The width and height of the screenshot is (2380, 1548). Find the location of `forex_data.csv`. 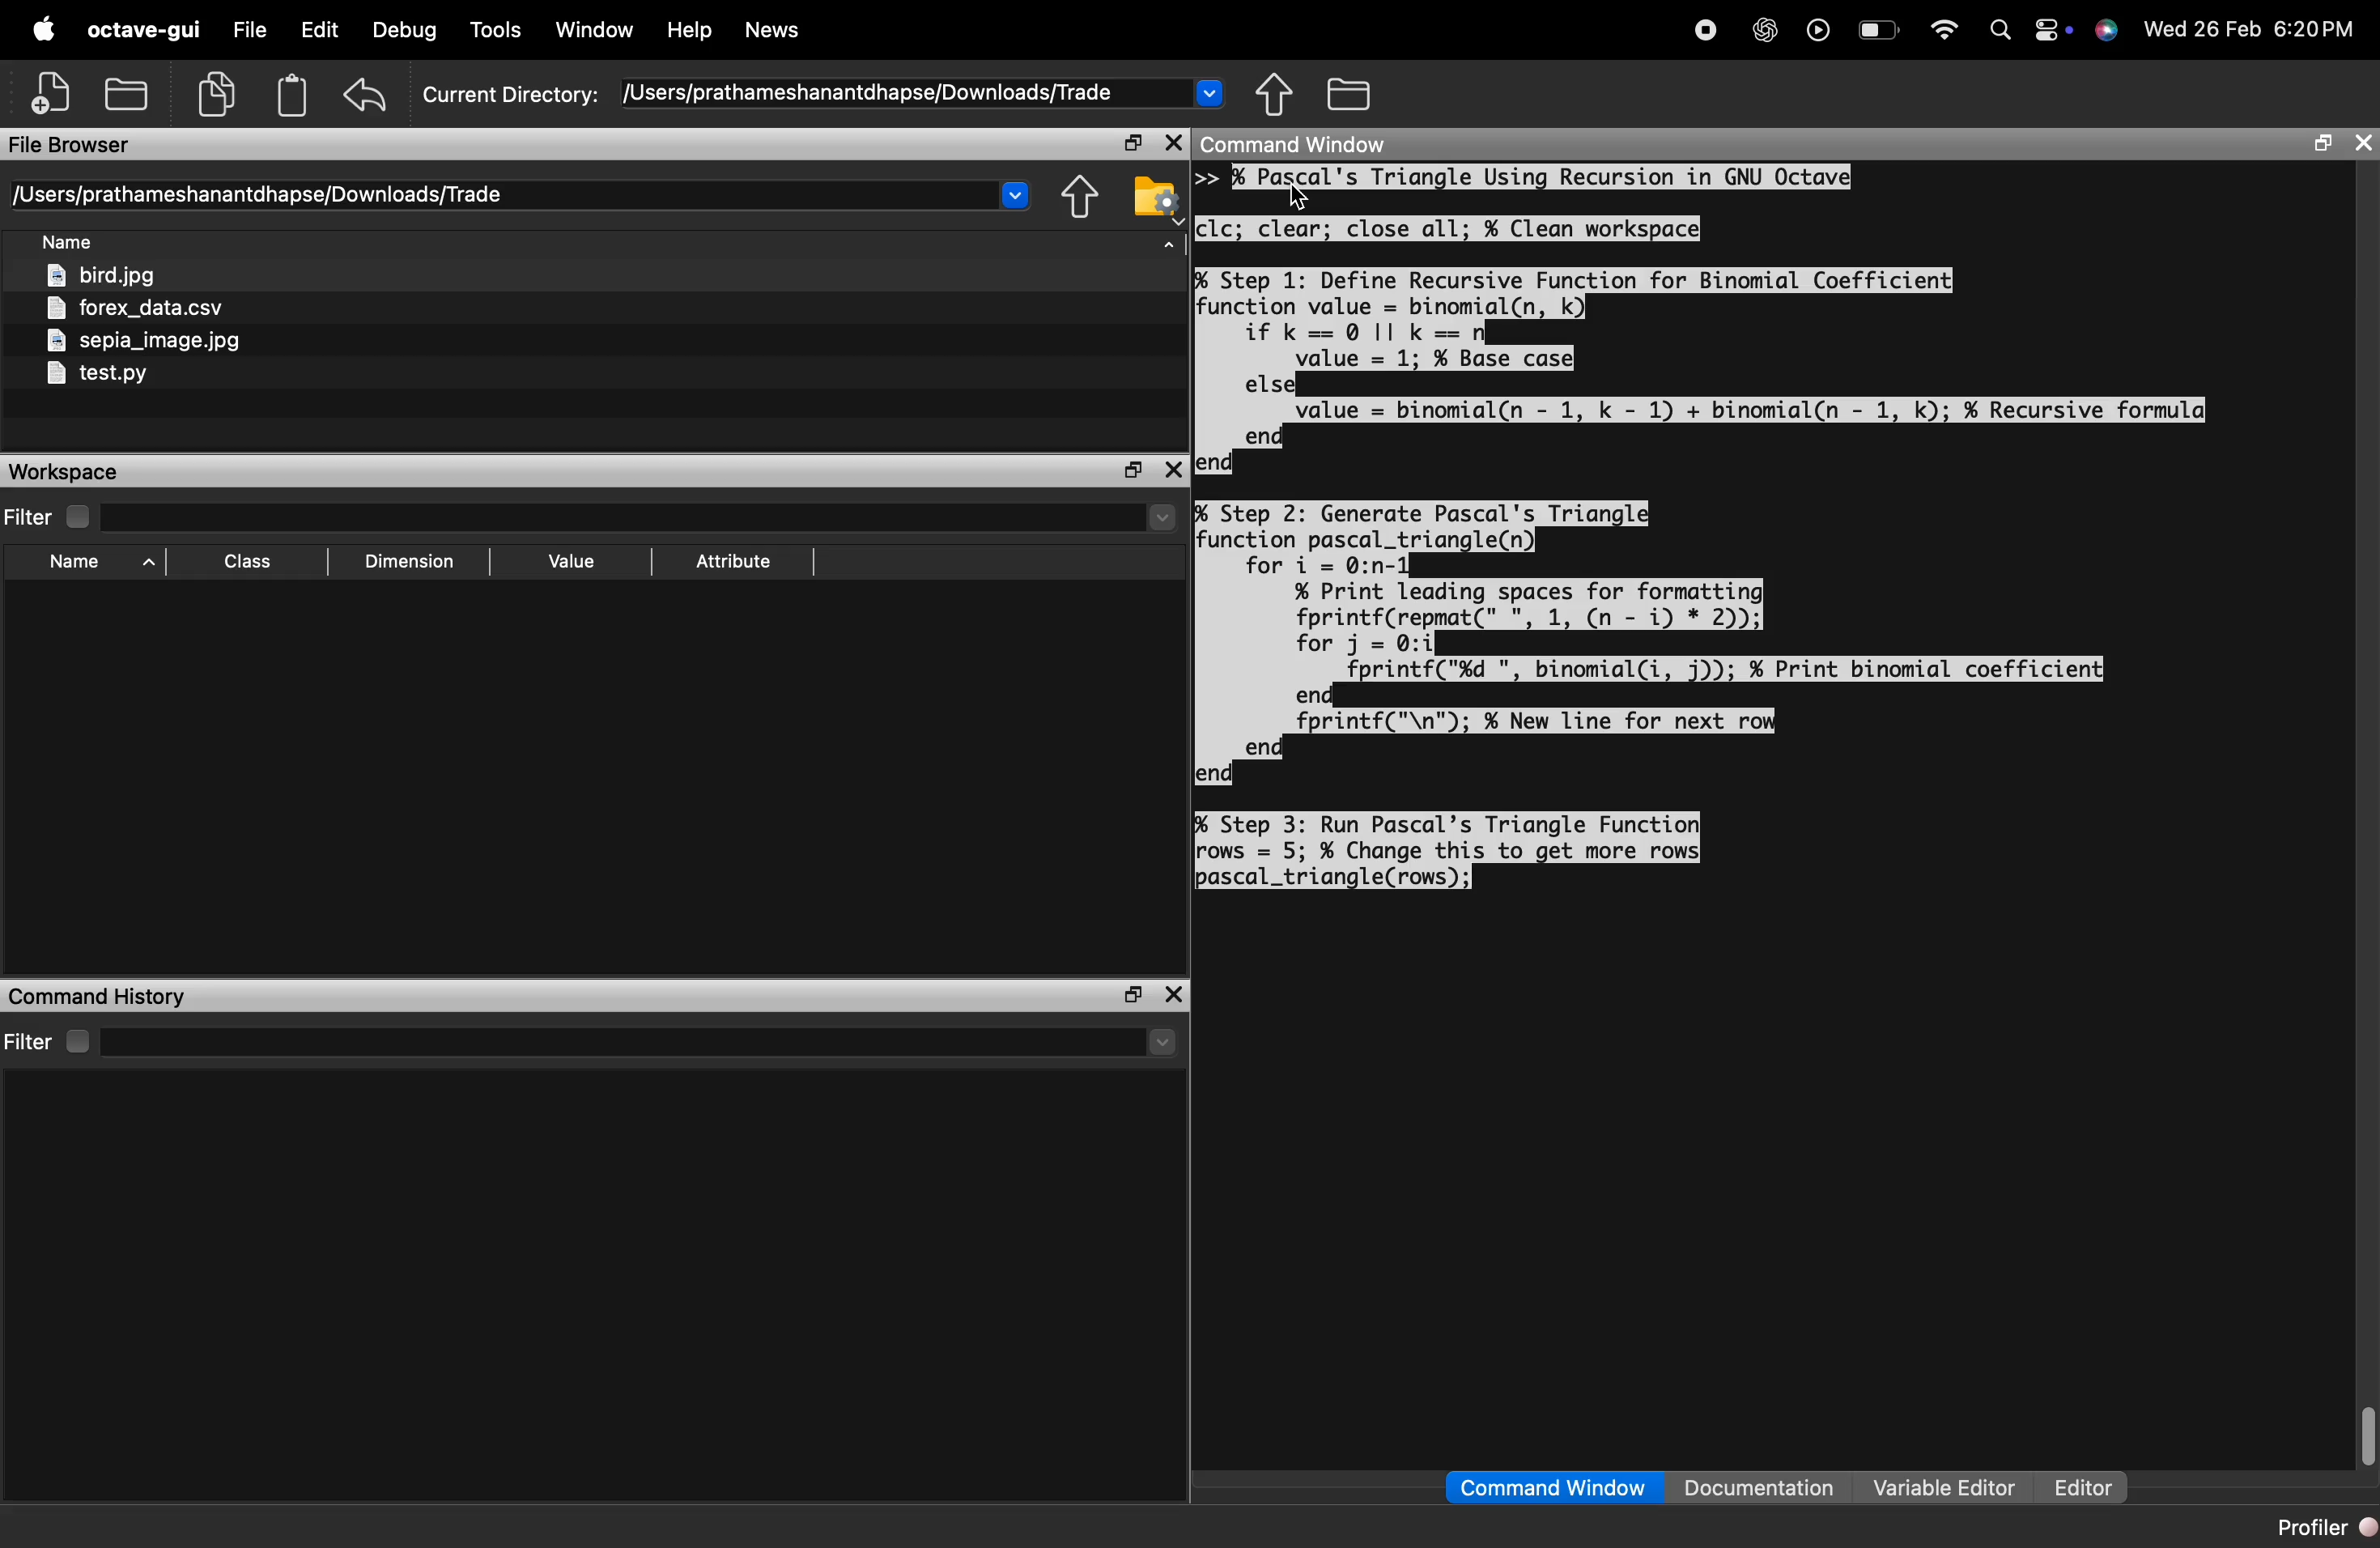

forex_data.csv is located at coordinates (139, 310).